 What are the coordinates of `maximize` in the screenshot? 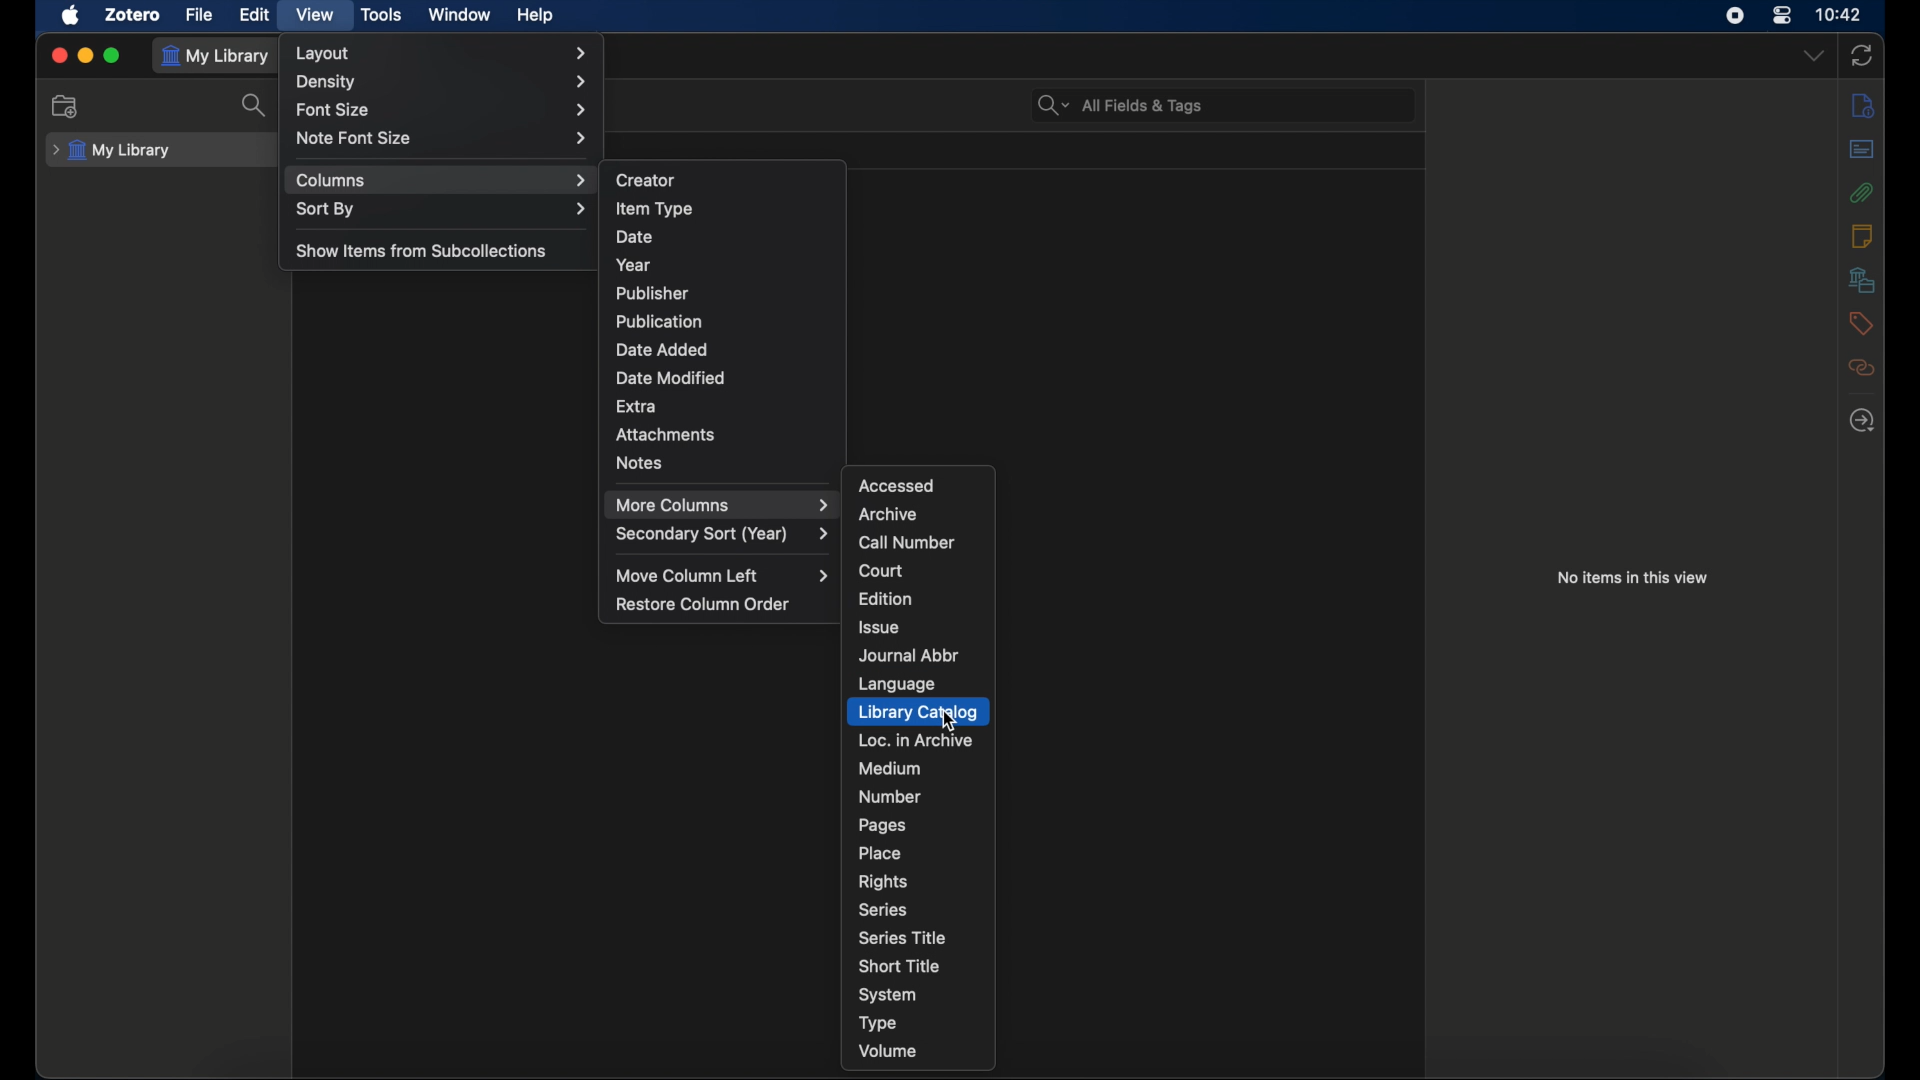 It's located at (112, 56).